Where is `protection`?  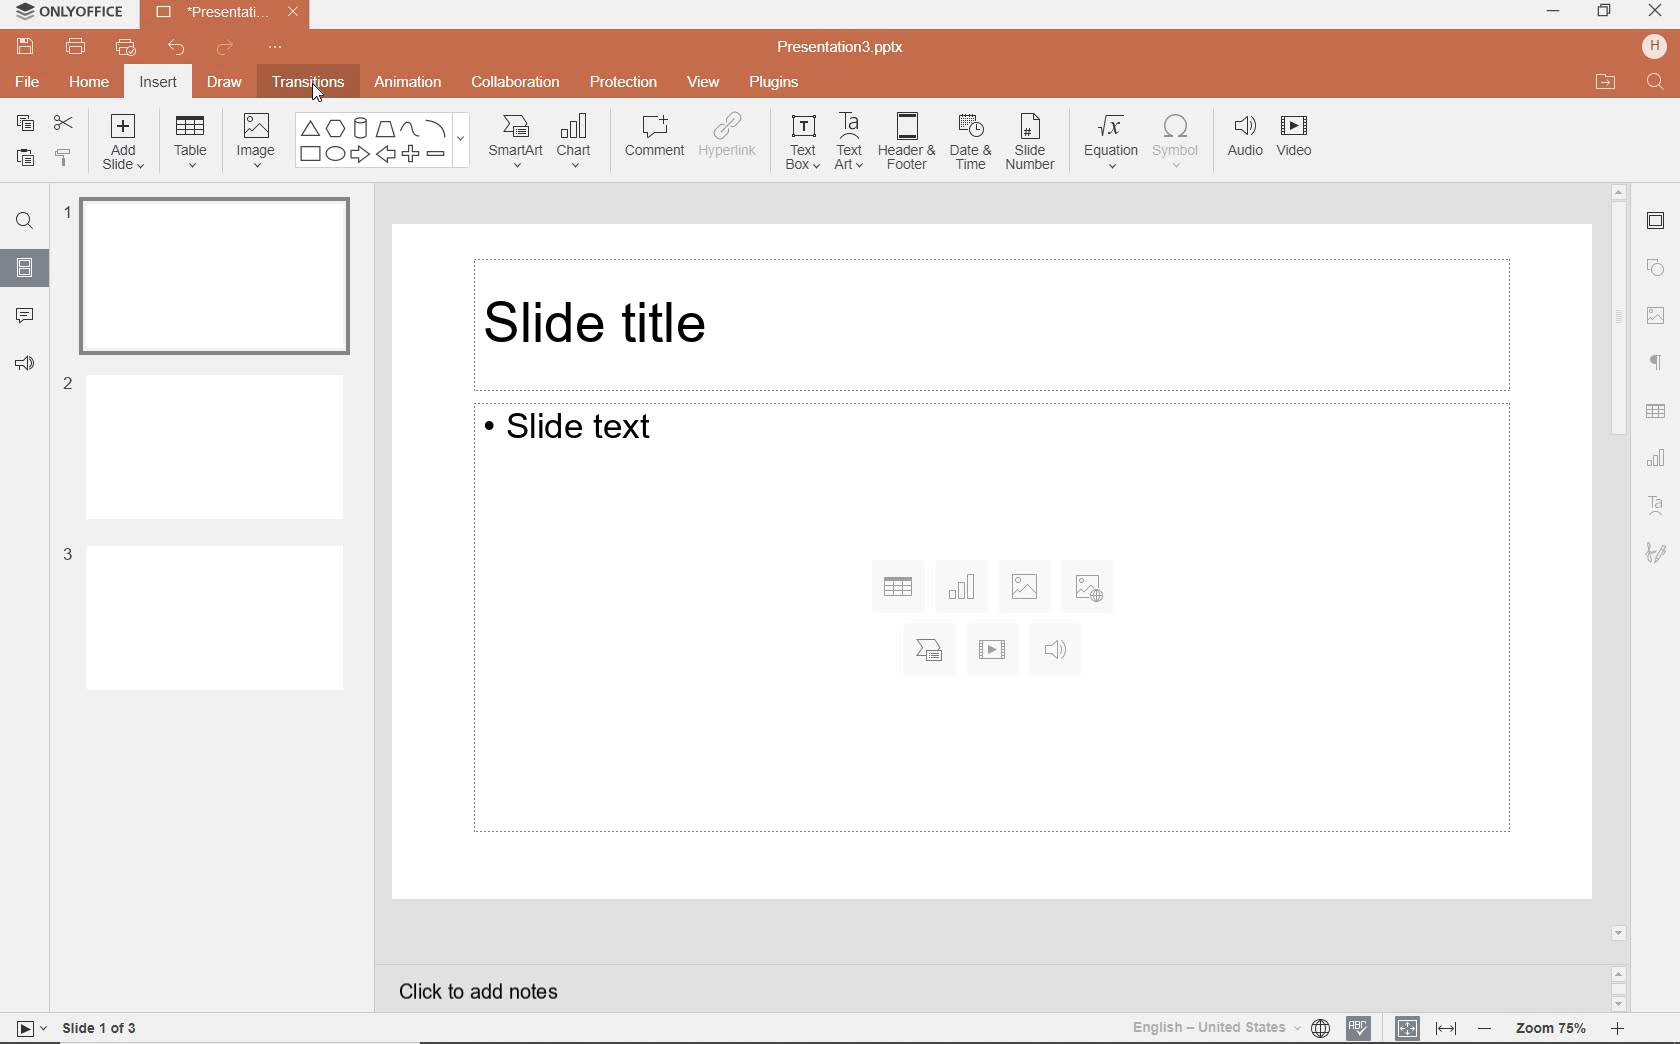 protection is located at coordinates (626, 84).